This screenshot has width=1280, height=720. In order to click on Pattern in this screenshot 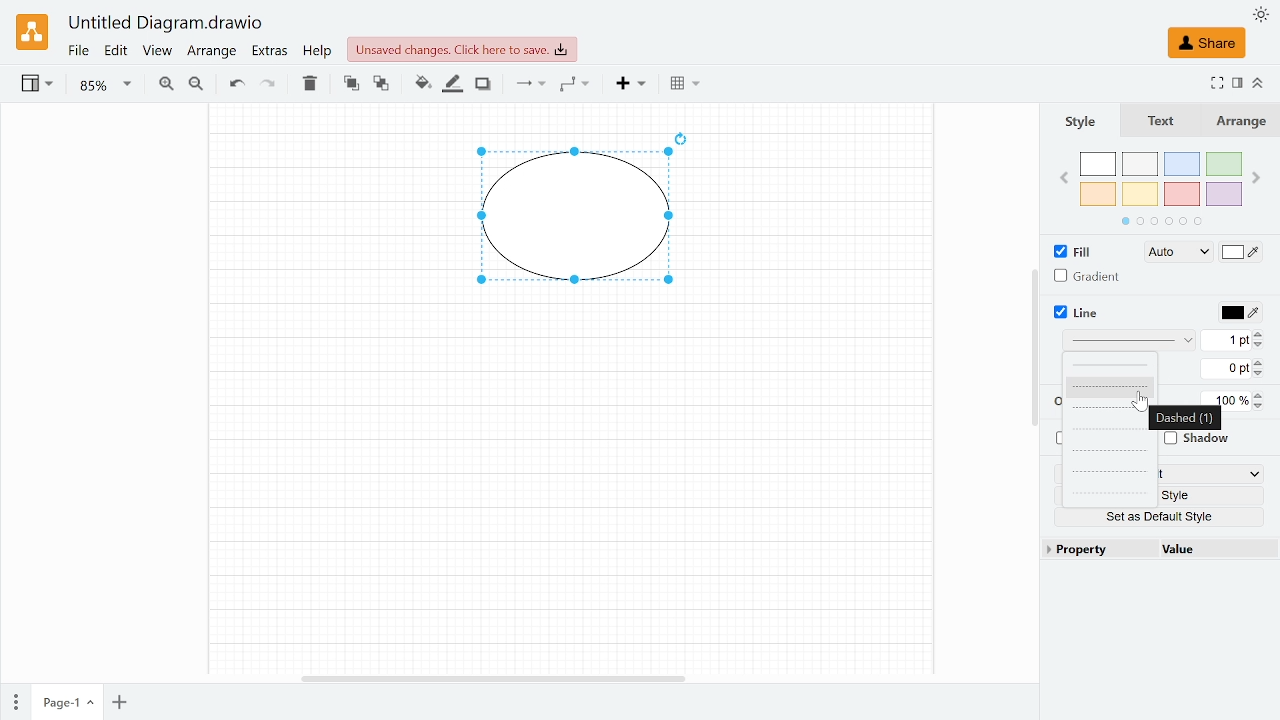, I will do `click(1128, 341)`.